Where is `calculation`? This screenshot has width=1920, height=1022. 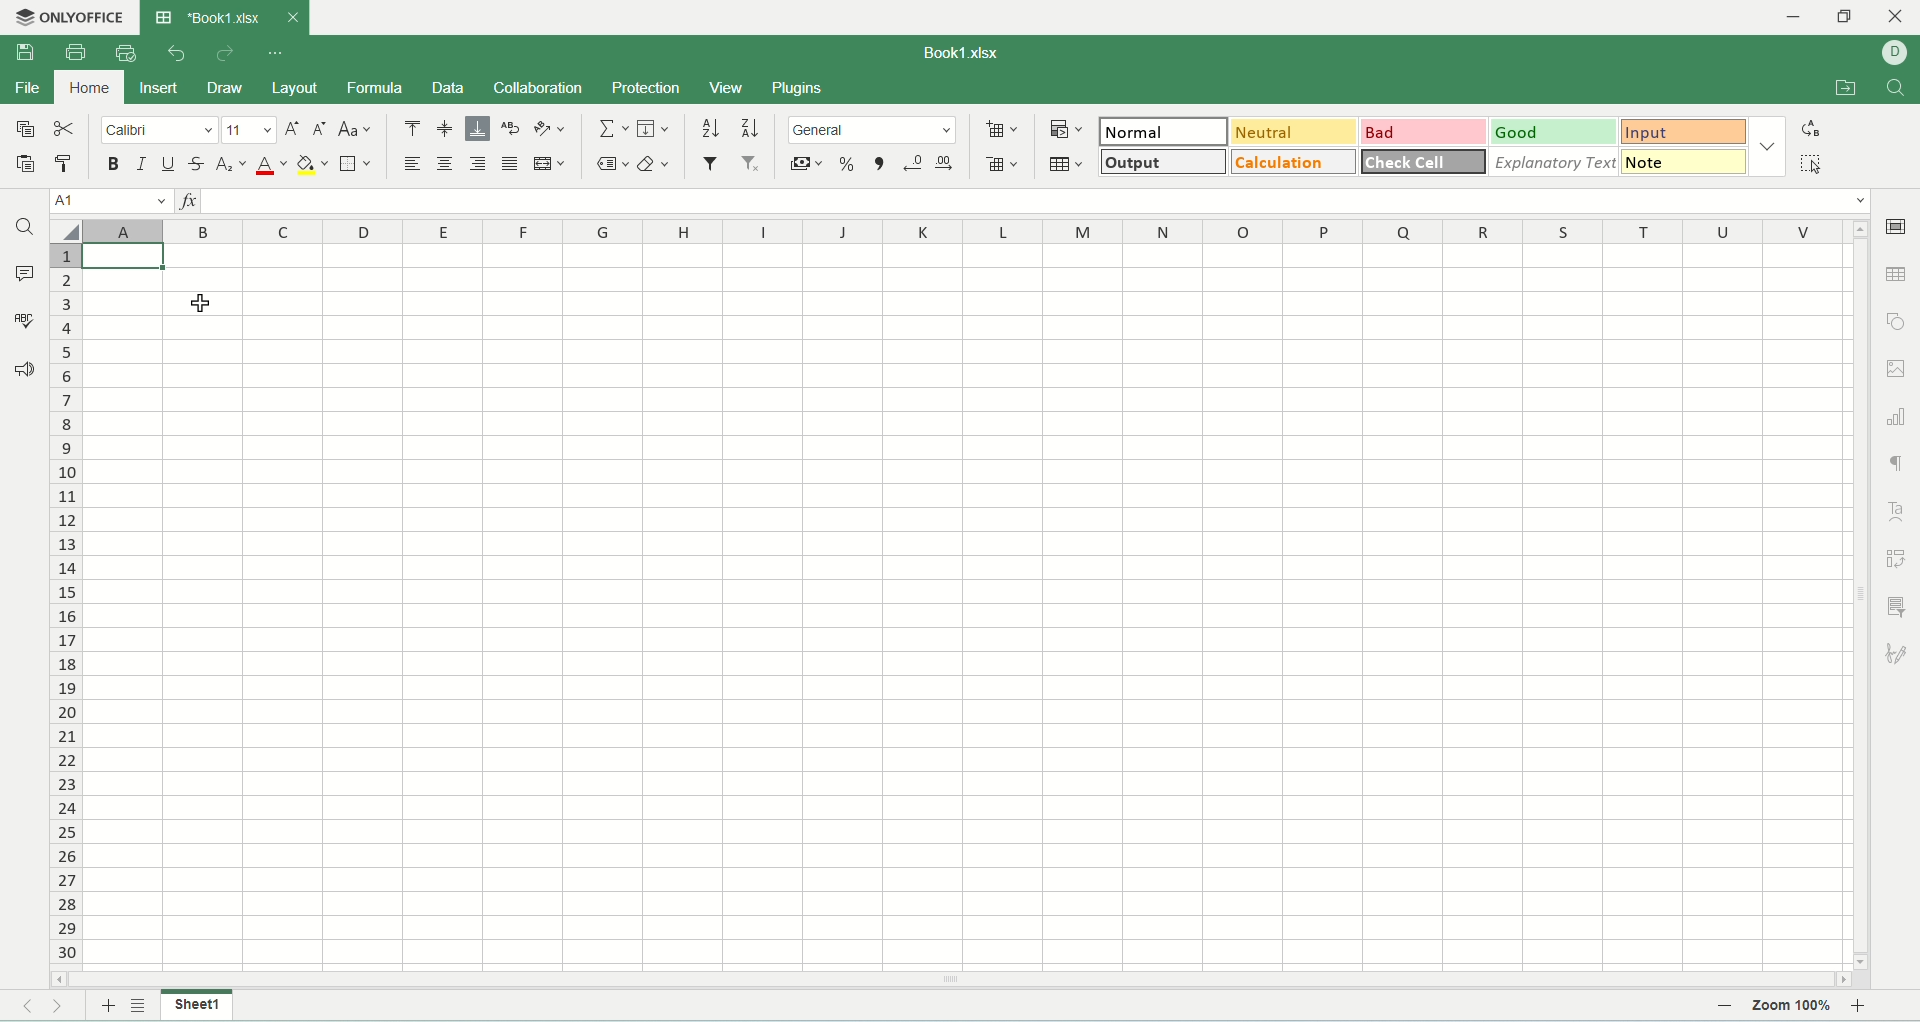
calculation is located at coordinates (1295, 162).